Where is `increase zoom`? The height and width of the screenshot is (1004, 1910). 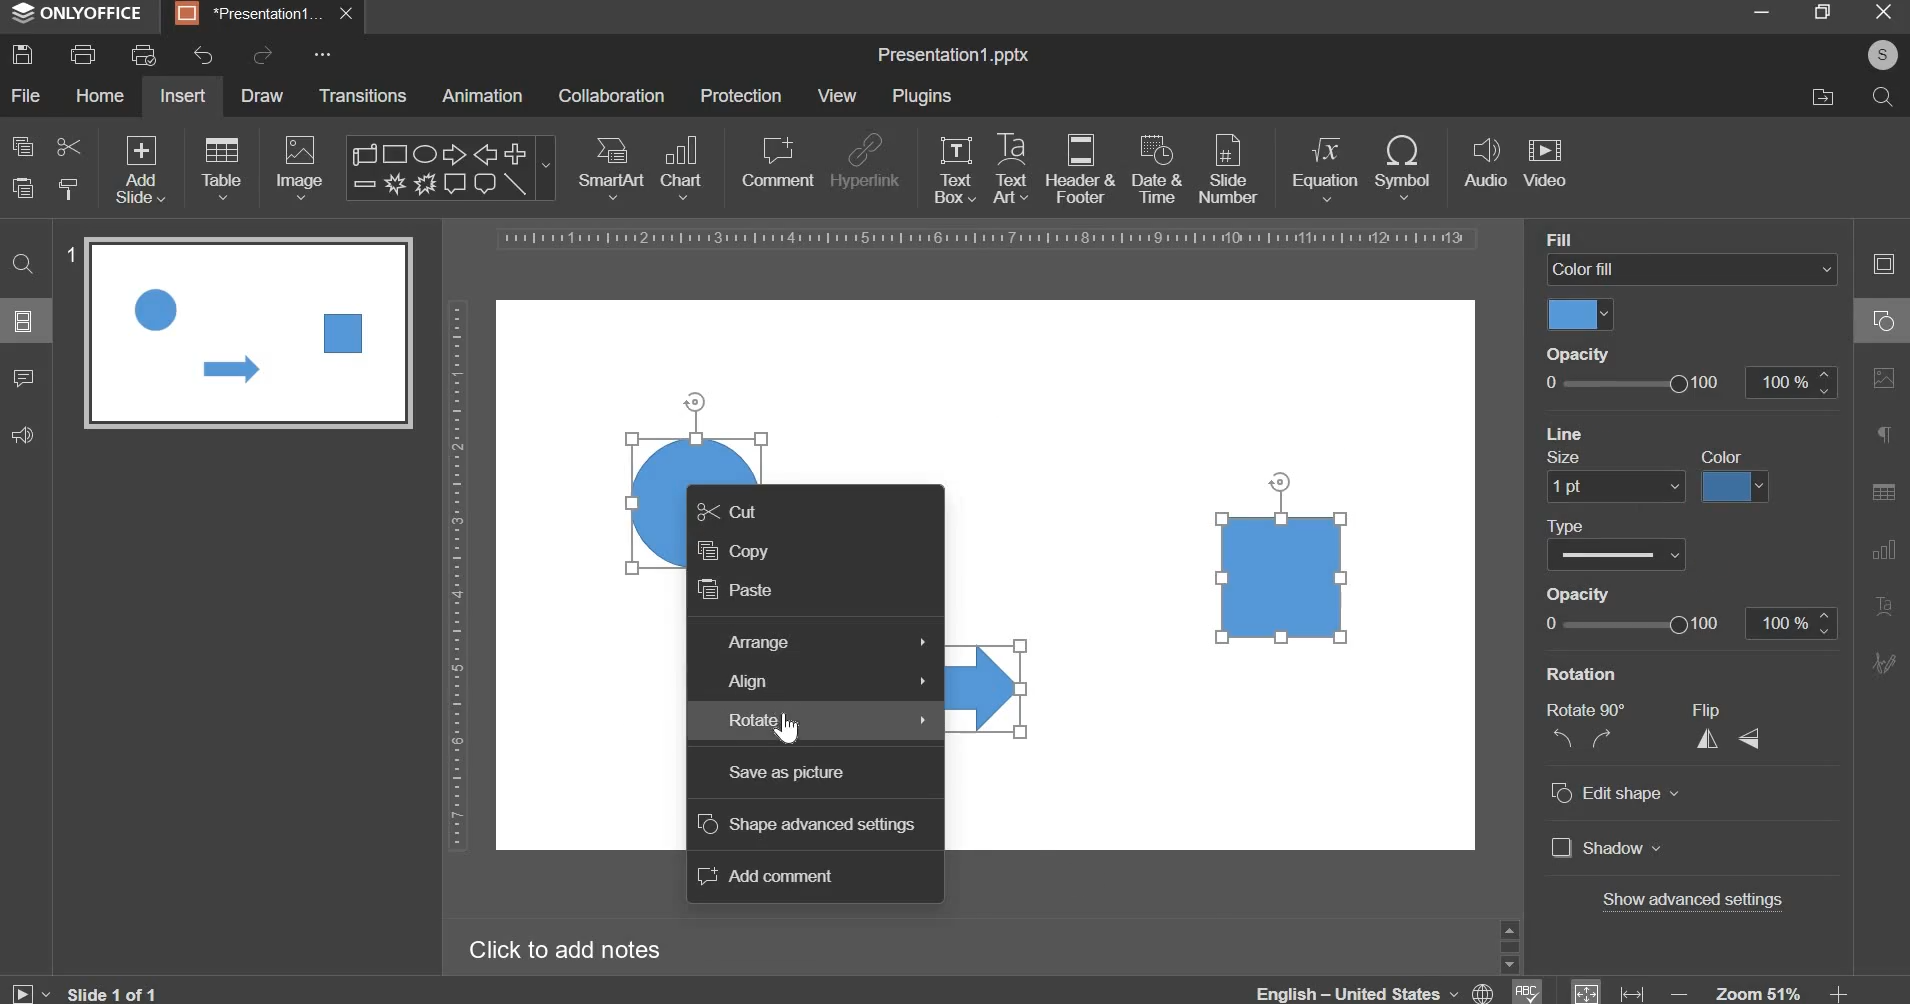
increase zoom is located at coordinates (1841, 992).